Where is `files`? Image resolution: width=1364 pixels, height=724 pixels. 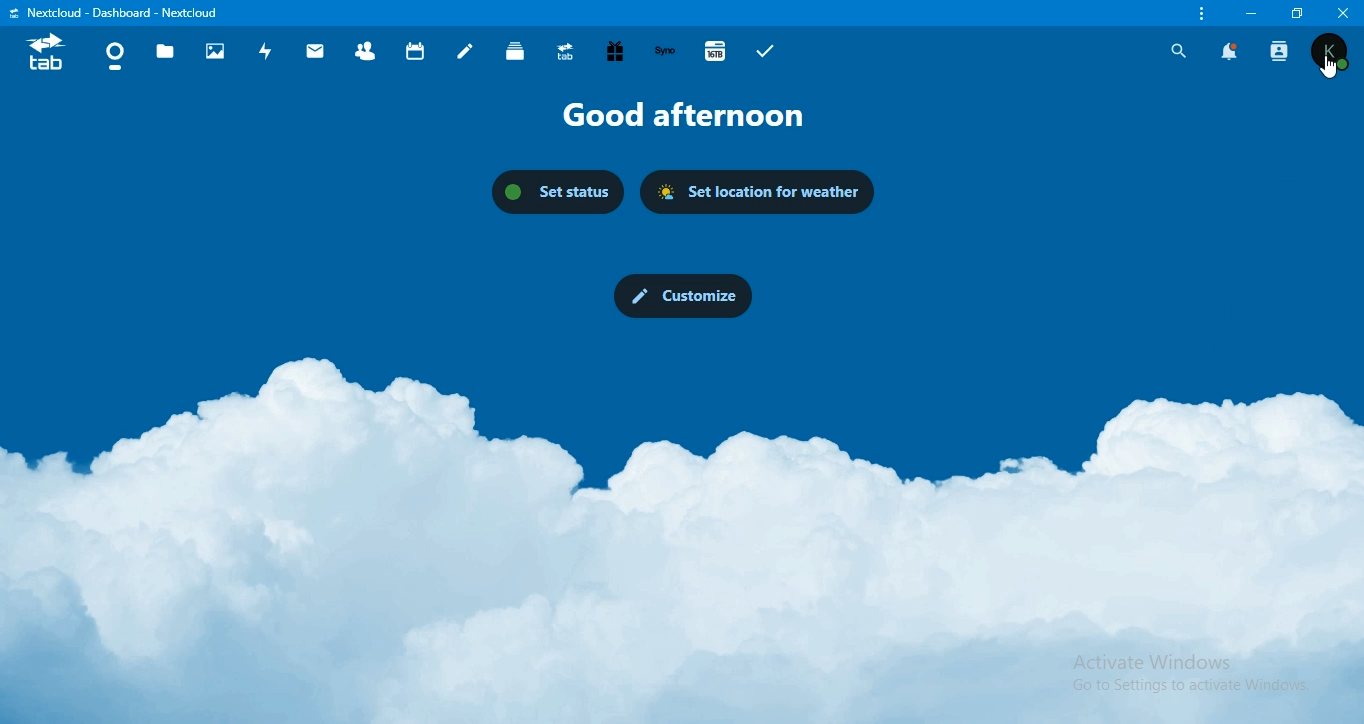
files is located at coordinates (165, 54).